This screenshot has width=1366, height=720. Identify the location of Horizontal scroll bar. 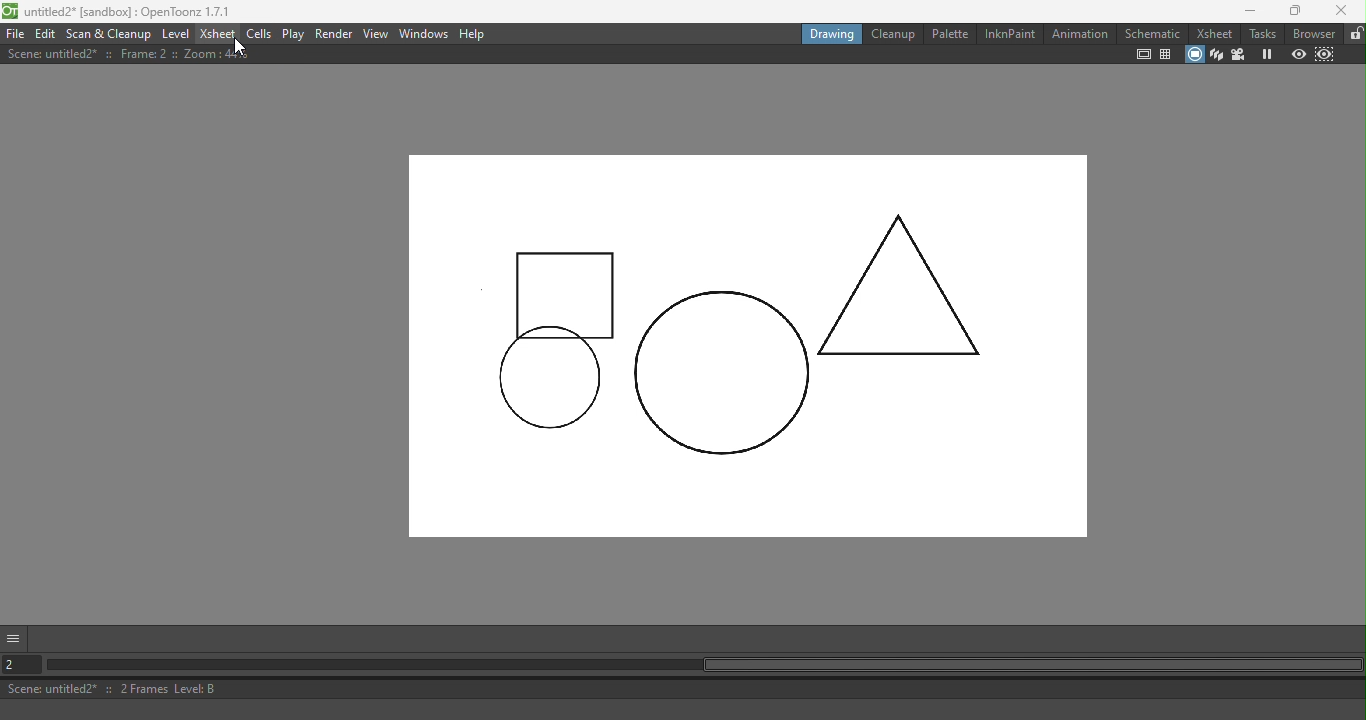
(704, 666).